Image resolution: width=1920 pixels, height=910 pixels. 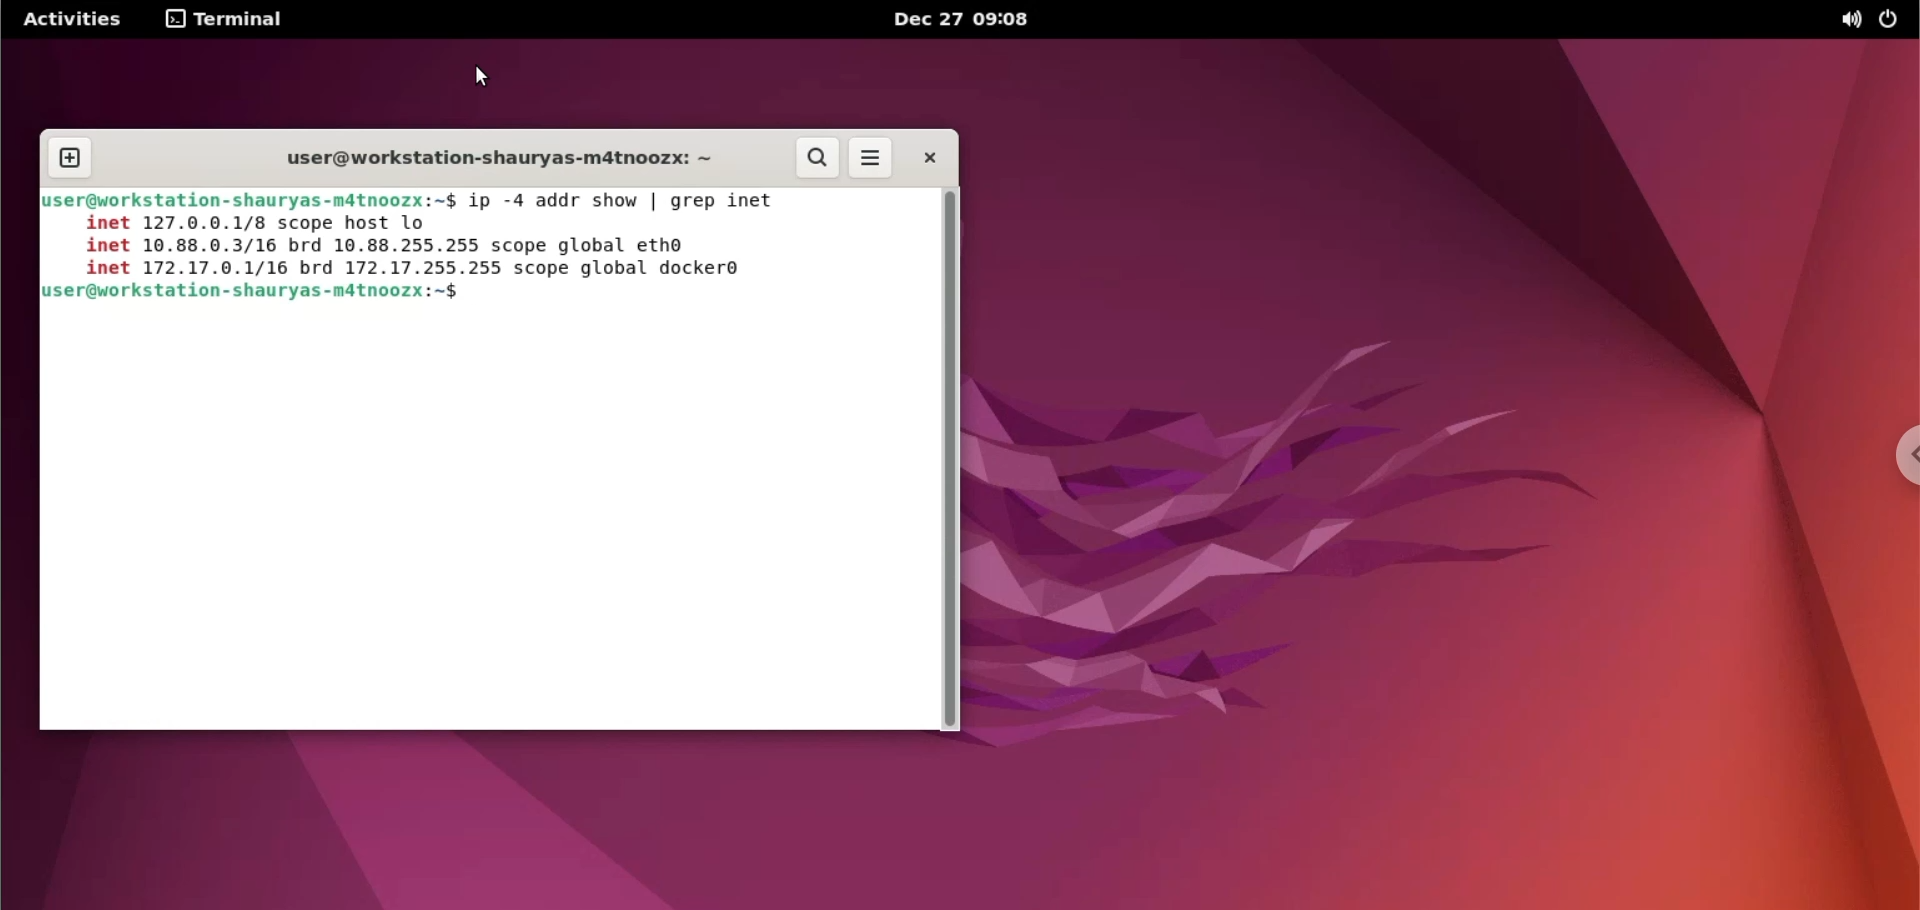 What do you see at coordinates (488, 522) in the screenshot?
I see `command input box` at bounding box center [488, 522].